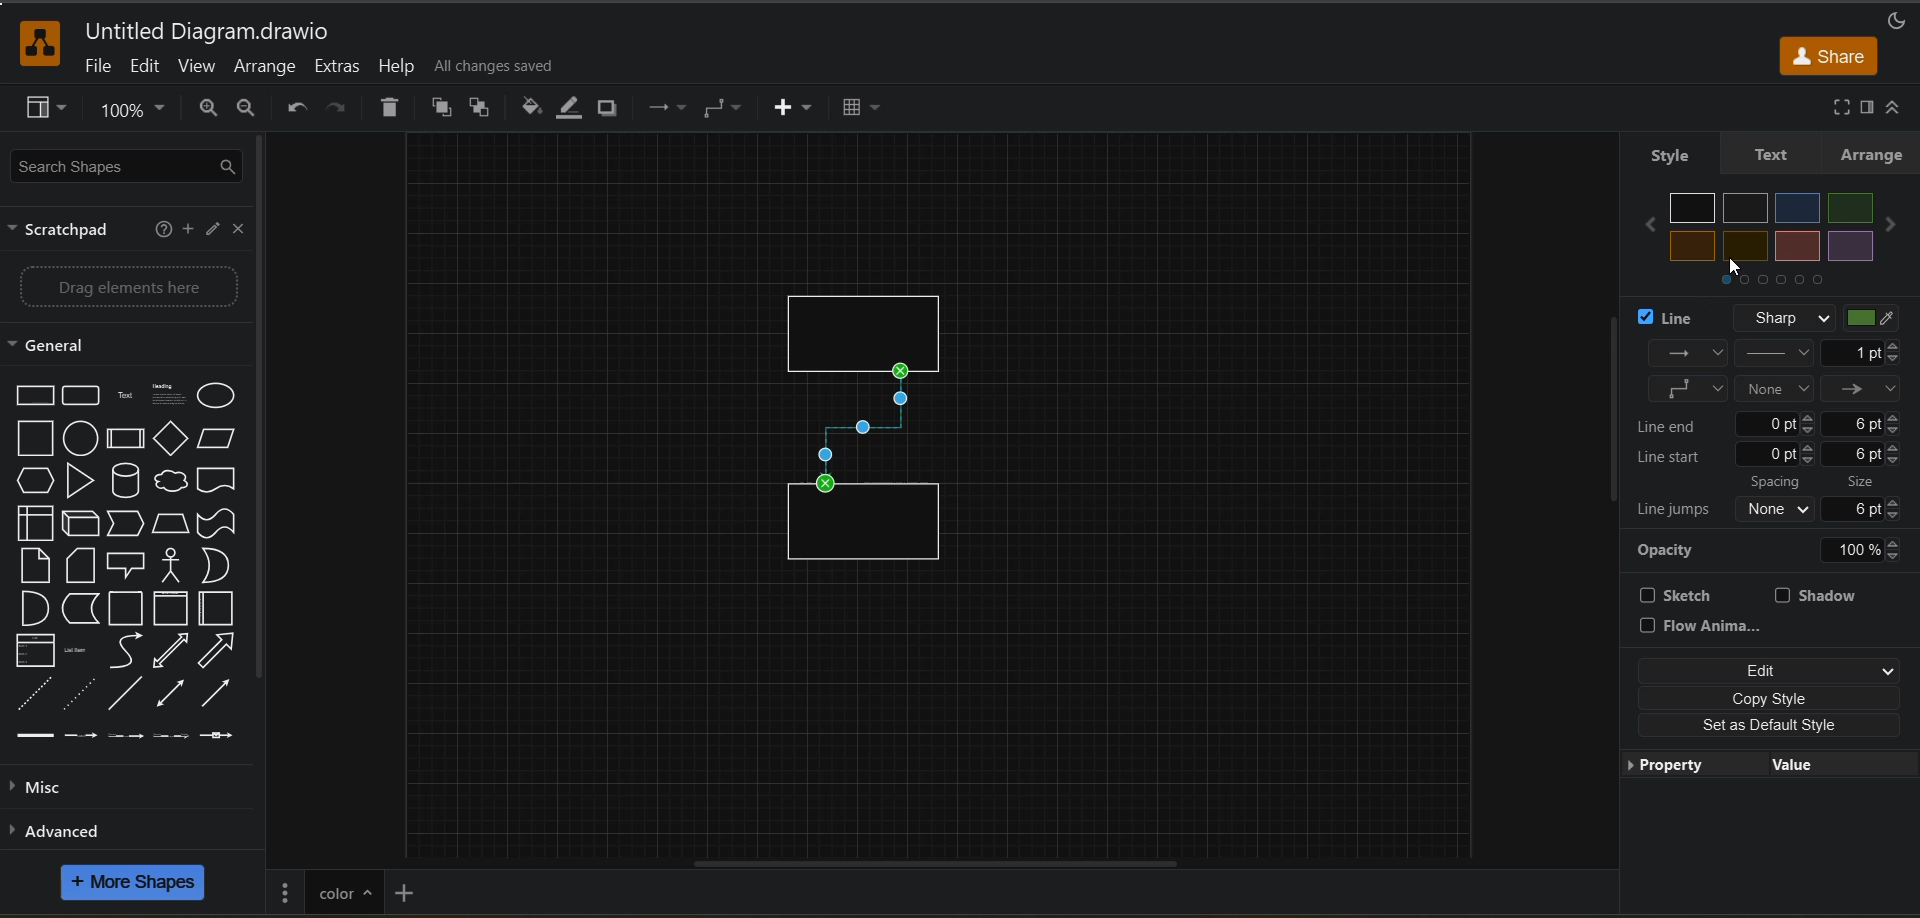 This screenshot has width=1920, height=918. I want to click on zoom, so click(137, 114).